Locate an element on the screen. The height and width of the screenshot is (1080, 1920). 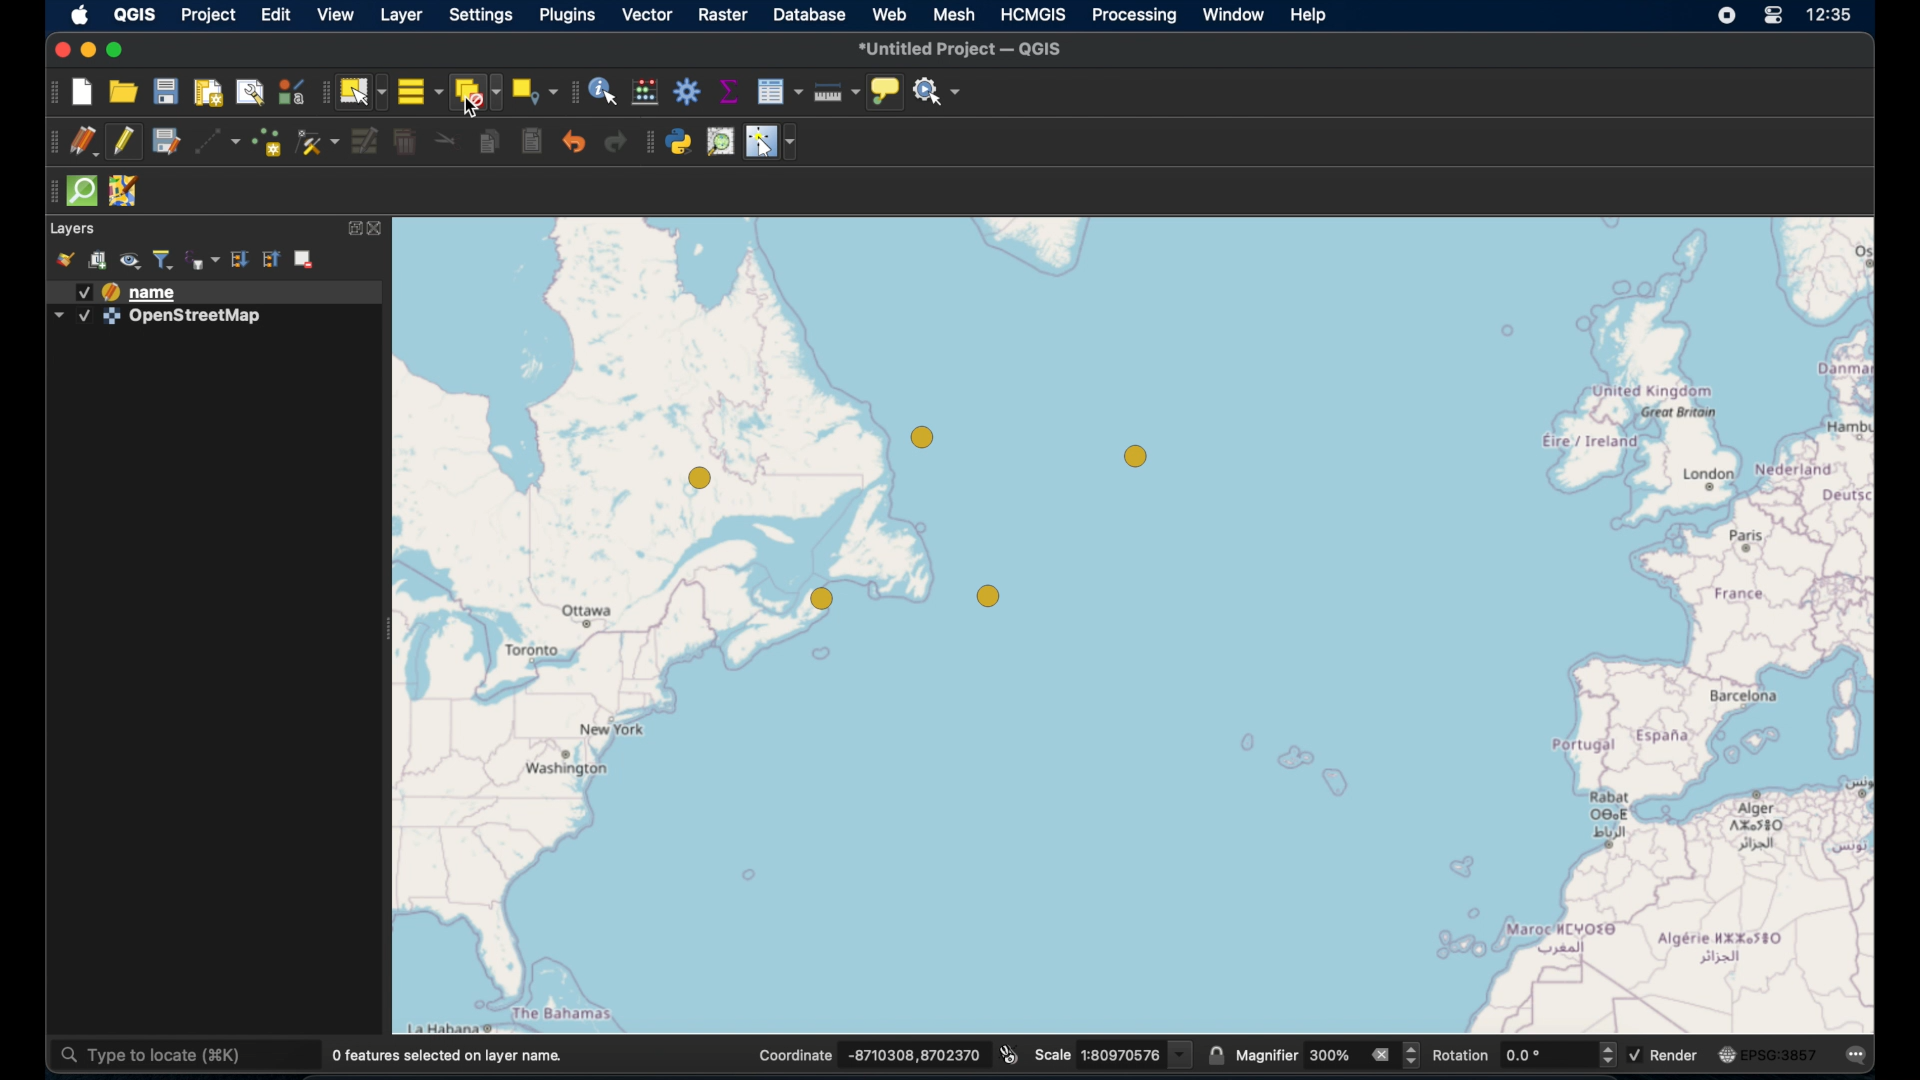
dropdown is located at coordinates (58, 316).